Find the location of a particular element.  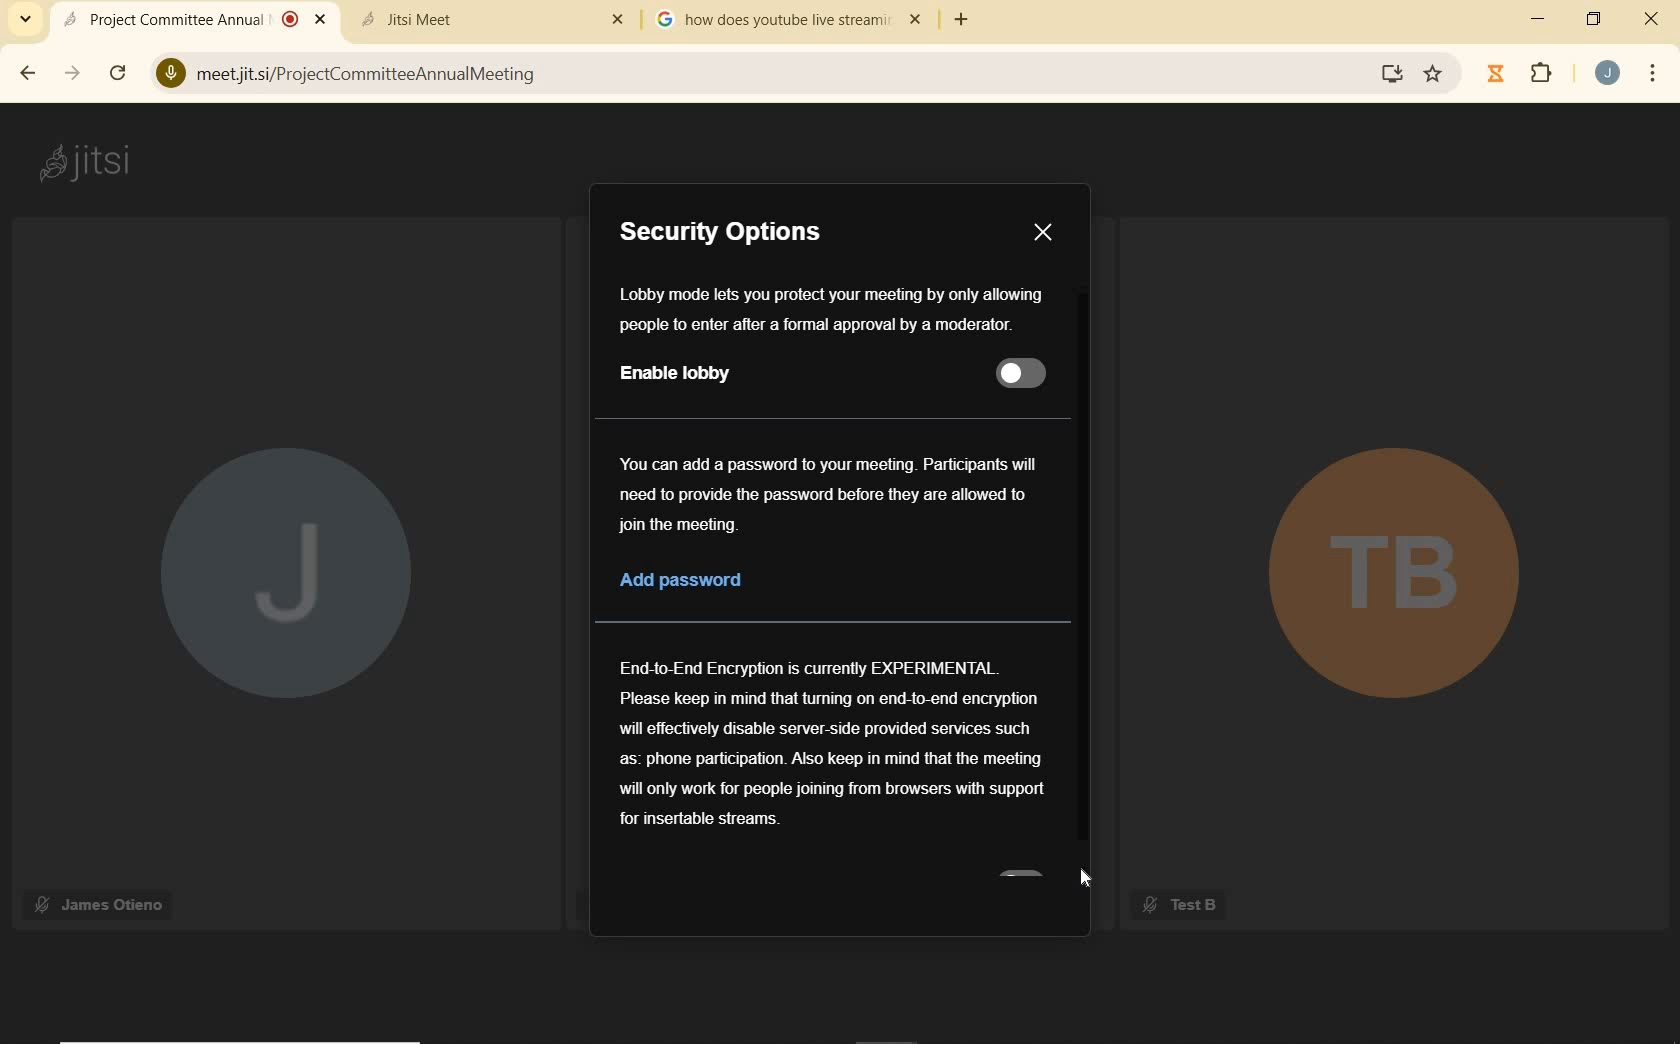

CLOSE is located at coordinates (1645, 18).